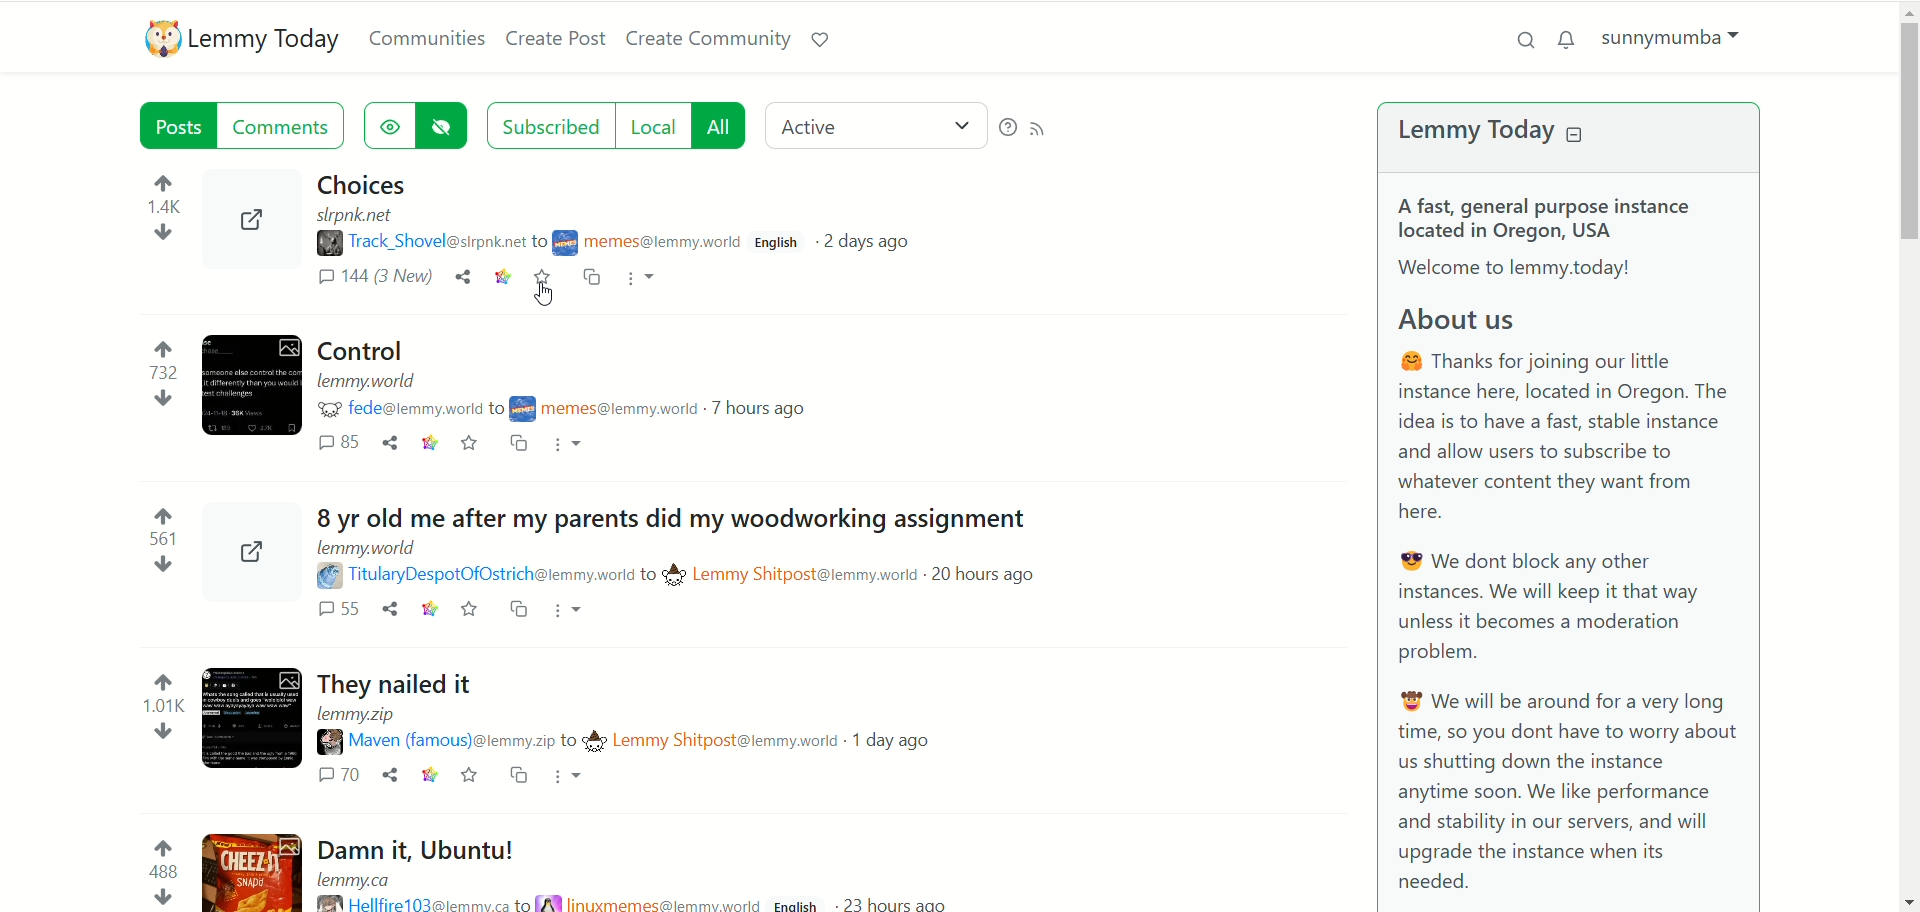  Describe the element at coordinates (1908, 456) in the screenshot. I see `vertical scroll bar` at that location.